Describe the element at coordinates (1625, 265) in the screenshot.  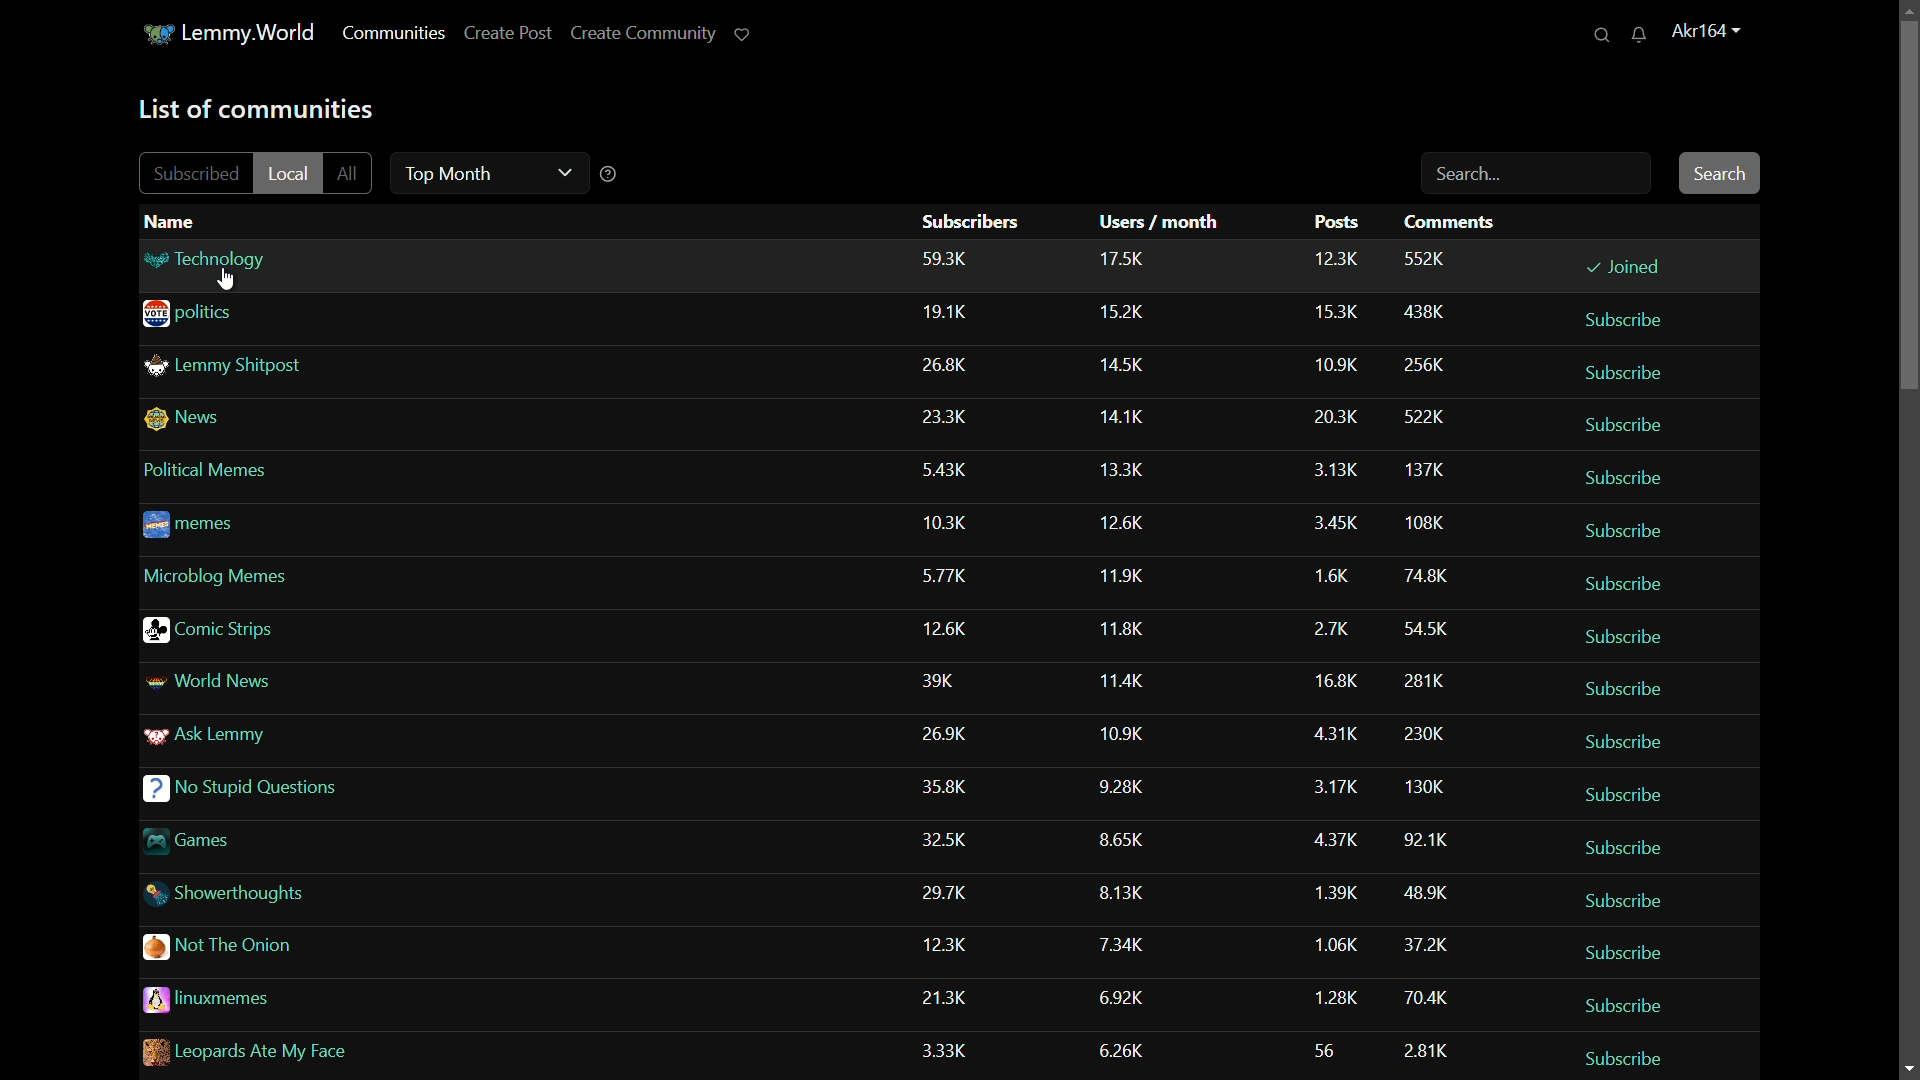
I see `subscribe/unsubscribe` at that location.